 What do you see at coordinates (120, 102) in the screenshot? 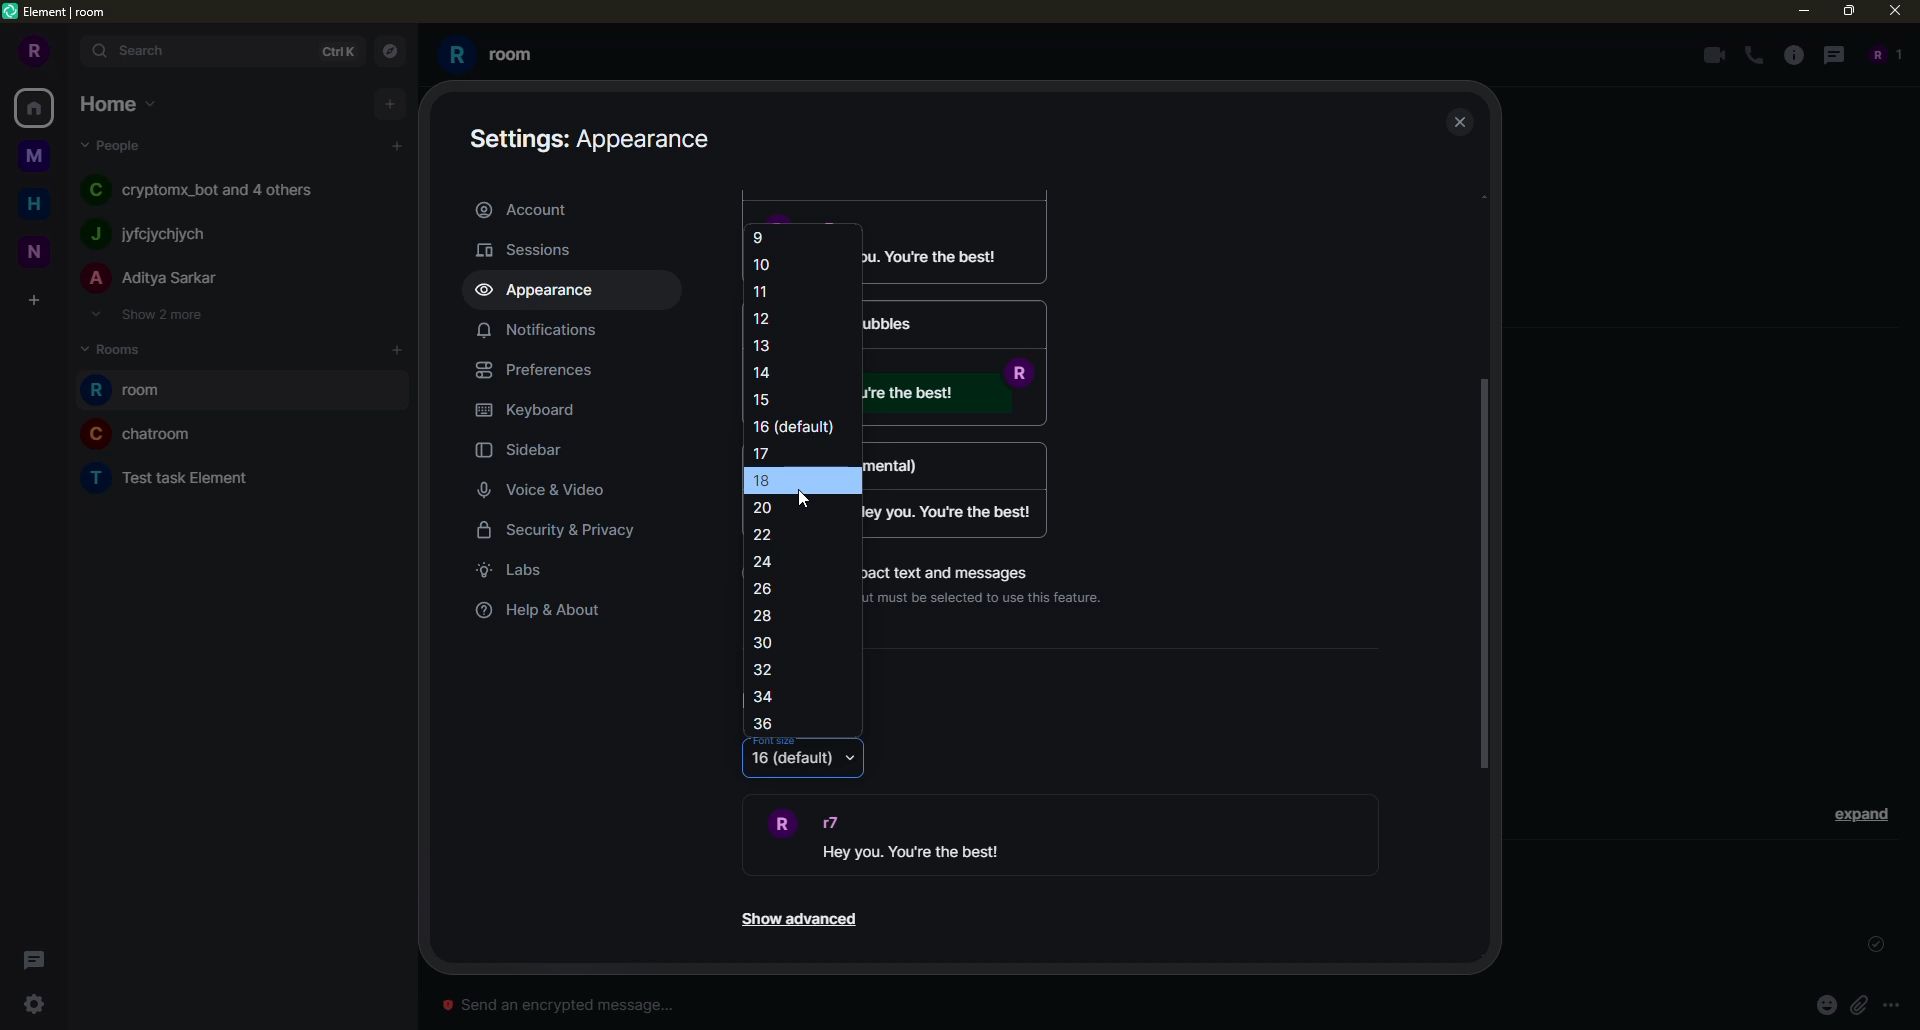
I see `home` at bounding box center [120, 102].